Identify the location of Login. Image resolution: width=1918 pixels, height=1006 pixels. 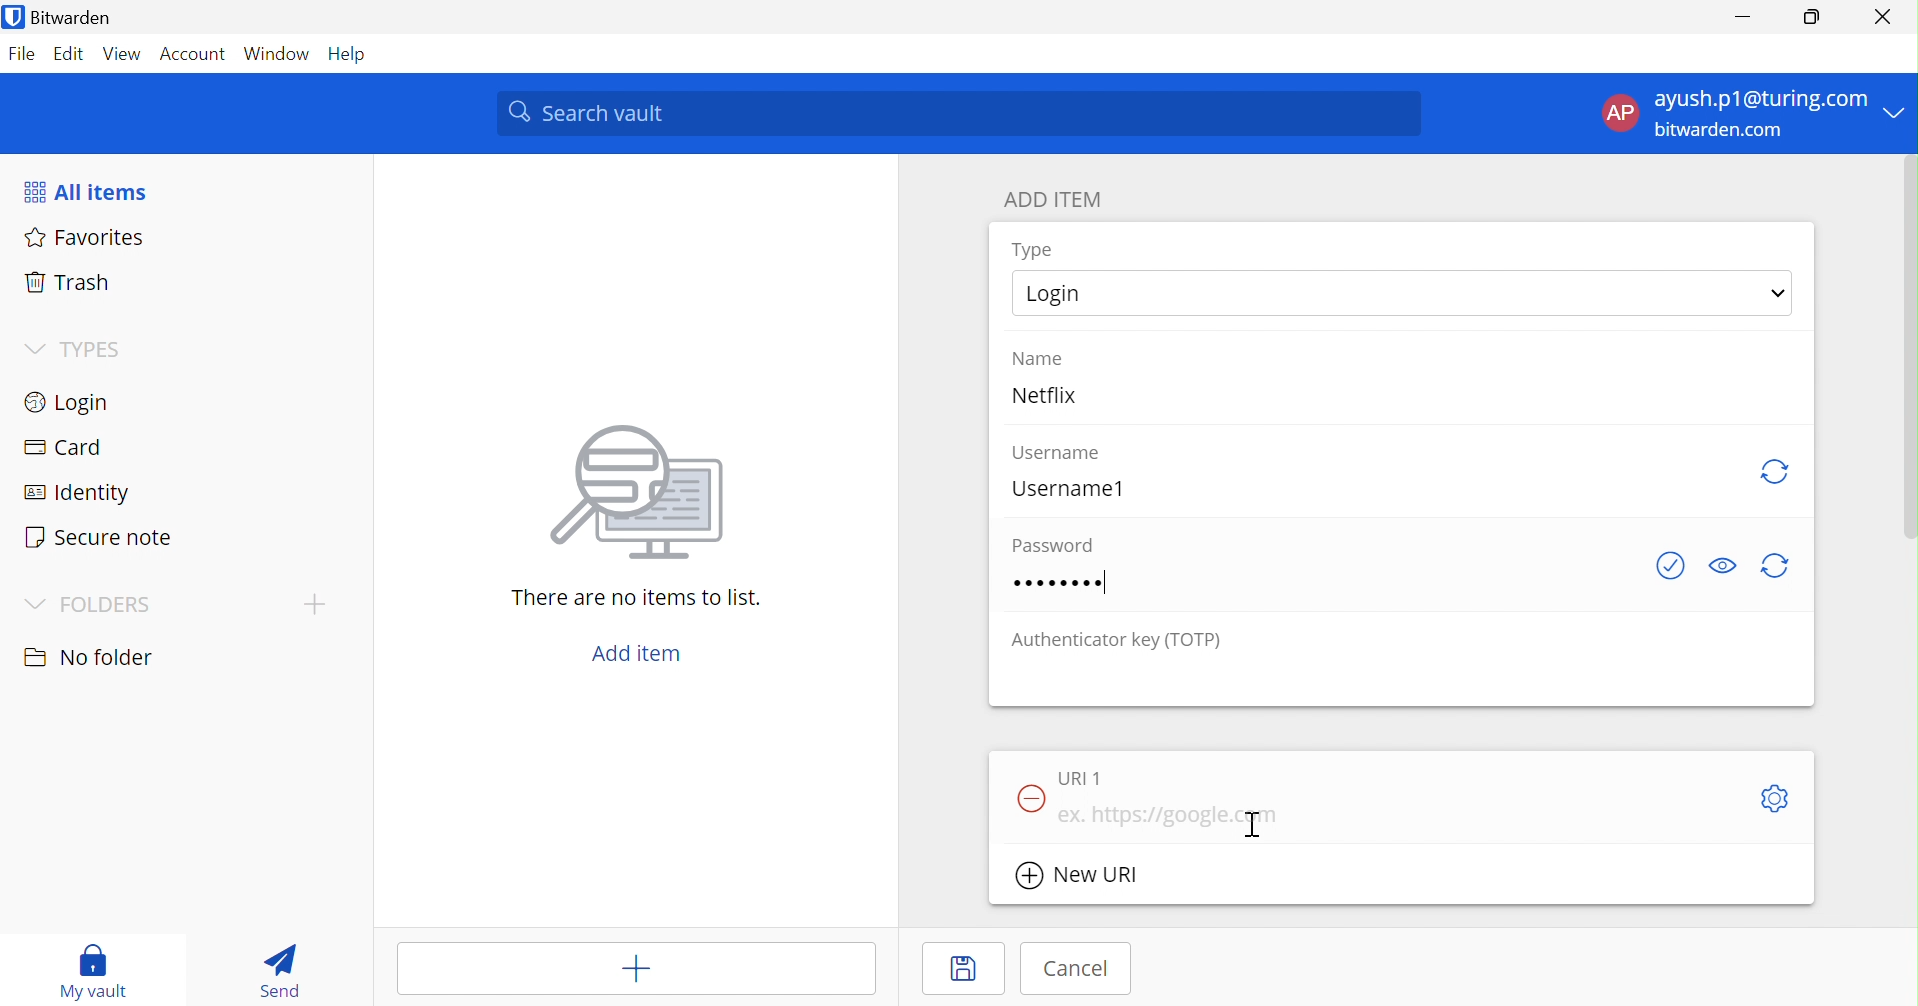
(71, 401).